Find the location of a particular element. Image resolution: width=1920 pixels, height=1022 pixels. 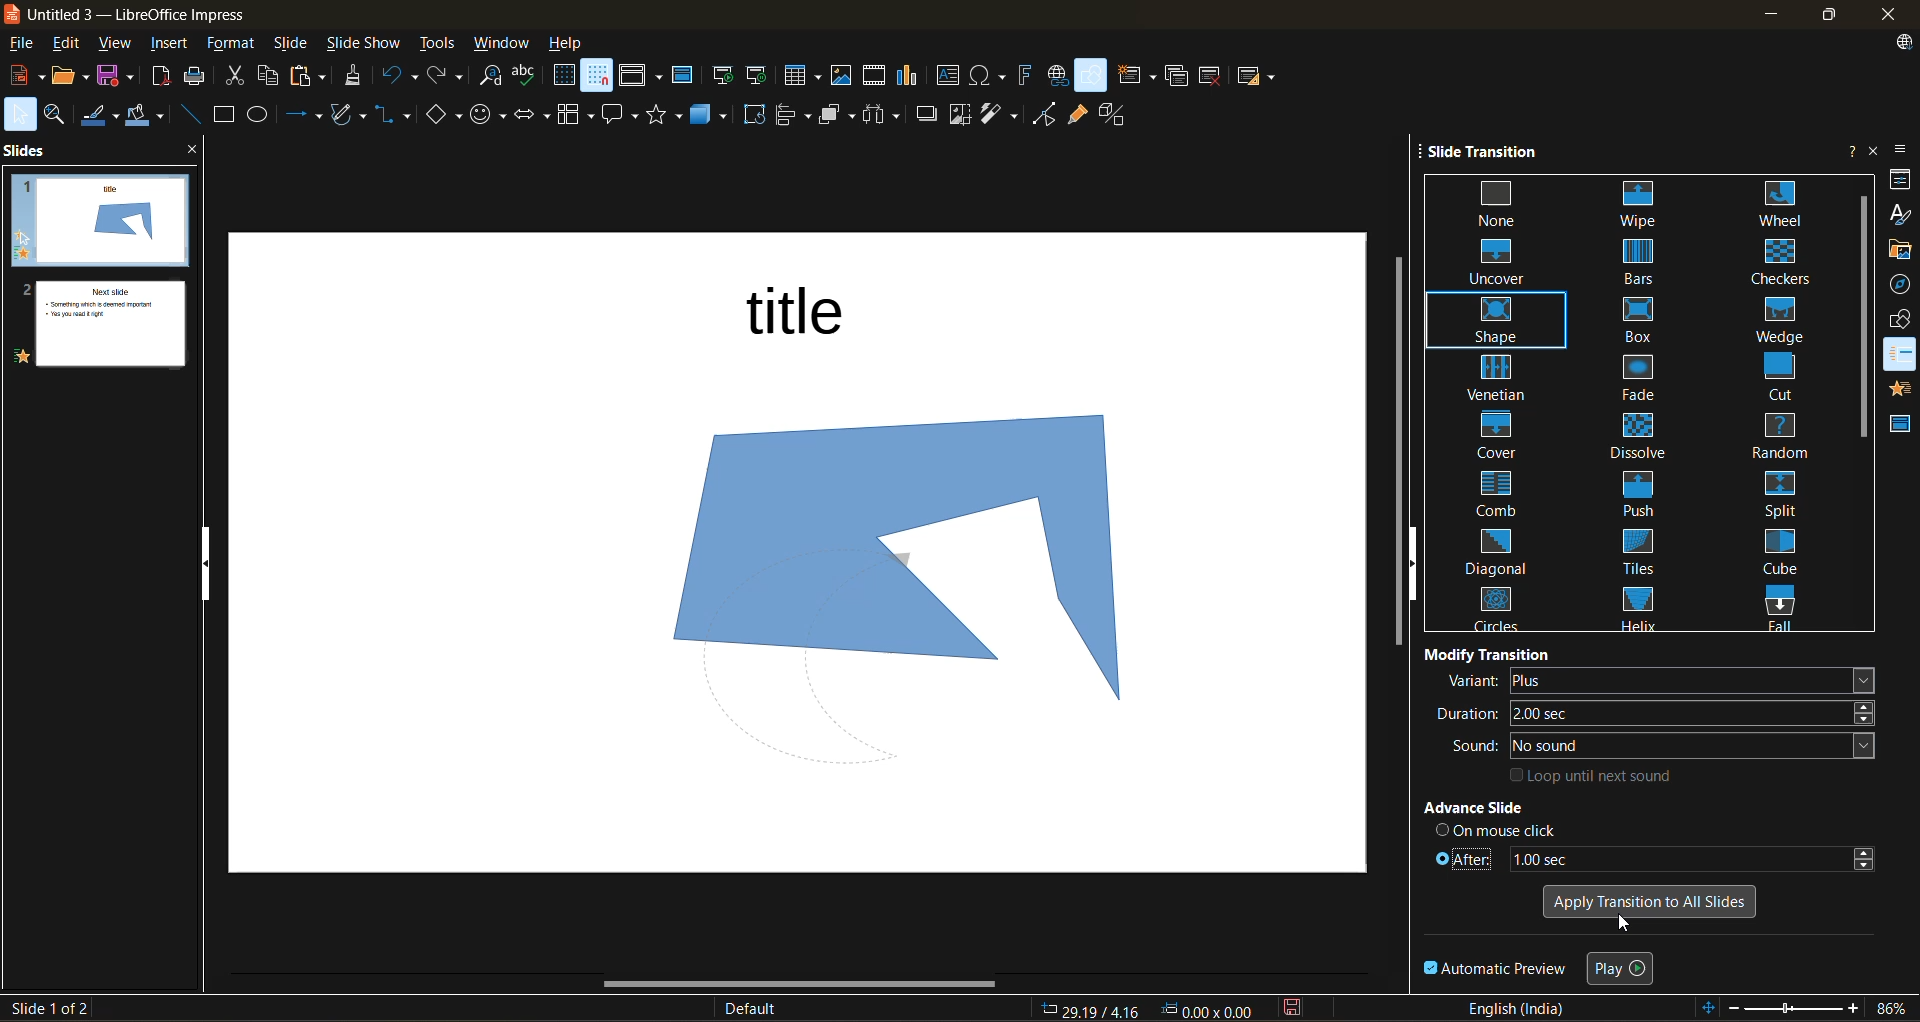

minimize is located at coordinates (1777, 12).